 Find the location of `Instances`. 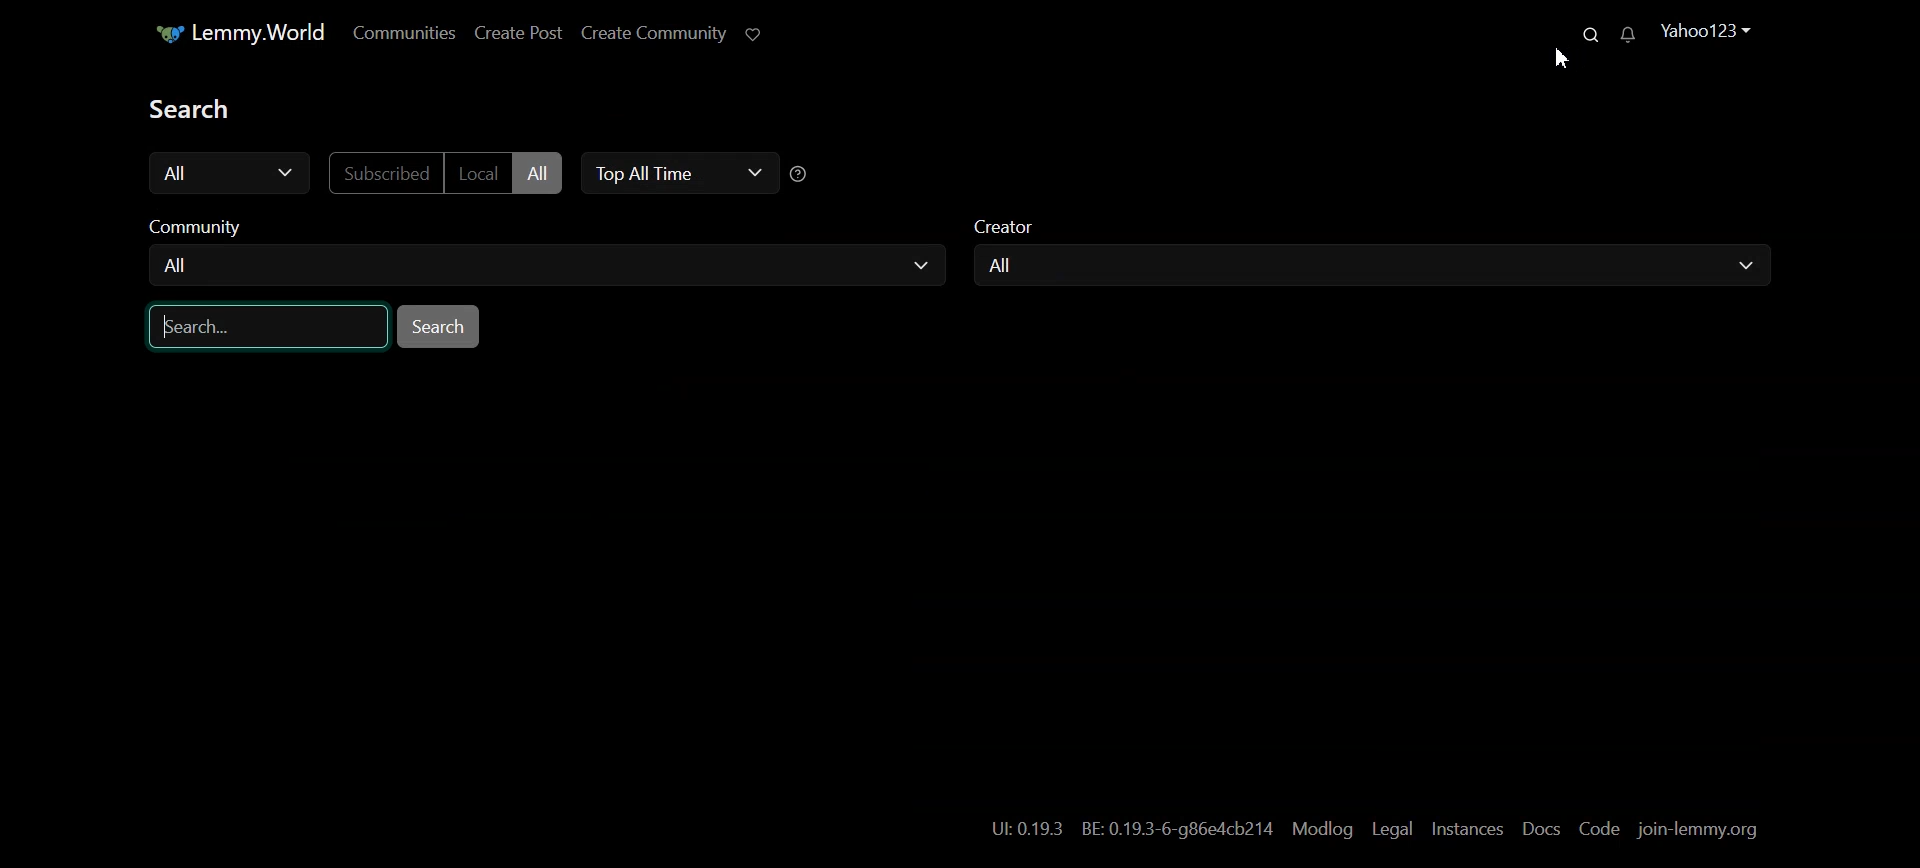

Instances is located at coordinates (1467, 827).